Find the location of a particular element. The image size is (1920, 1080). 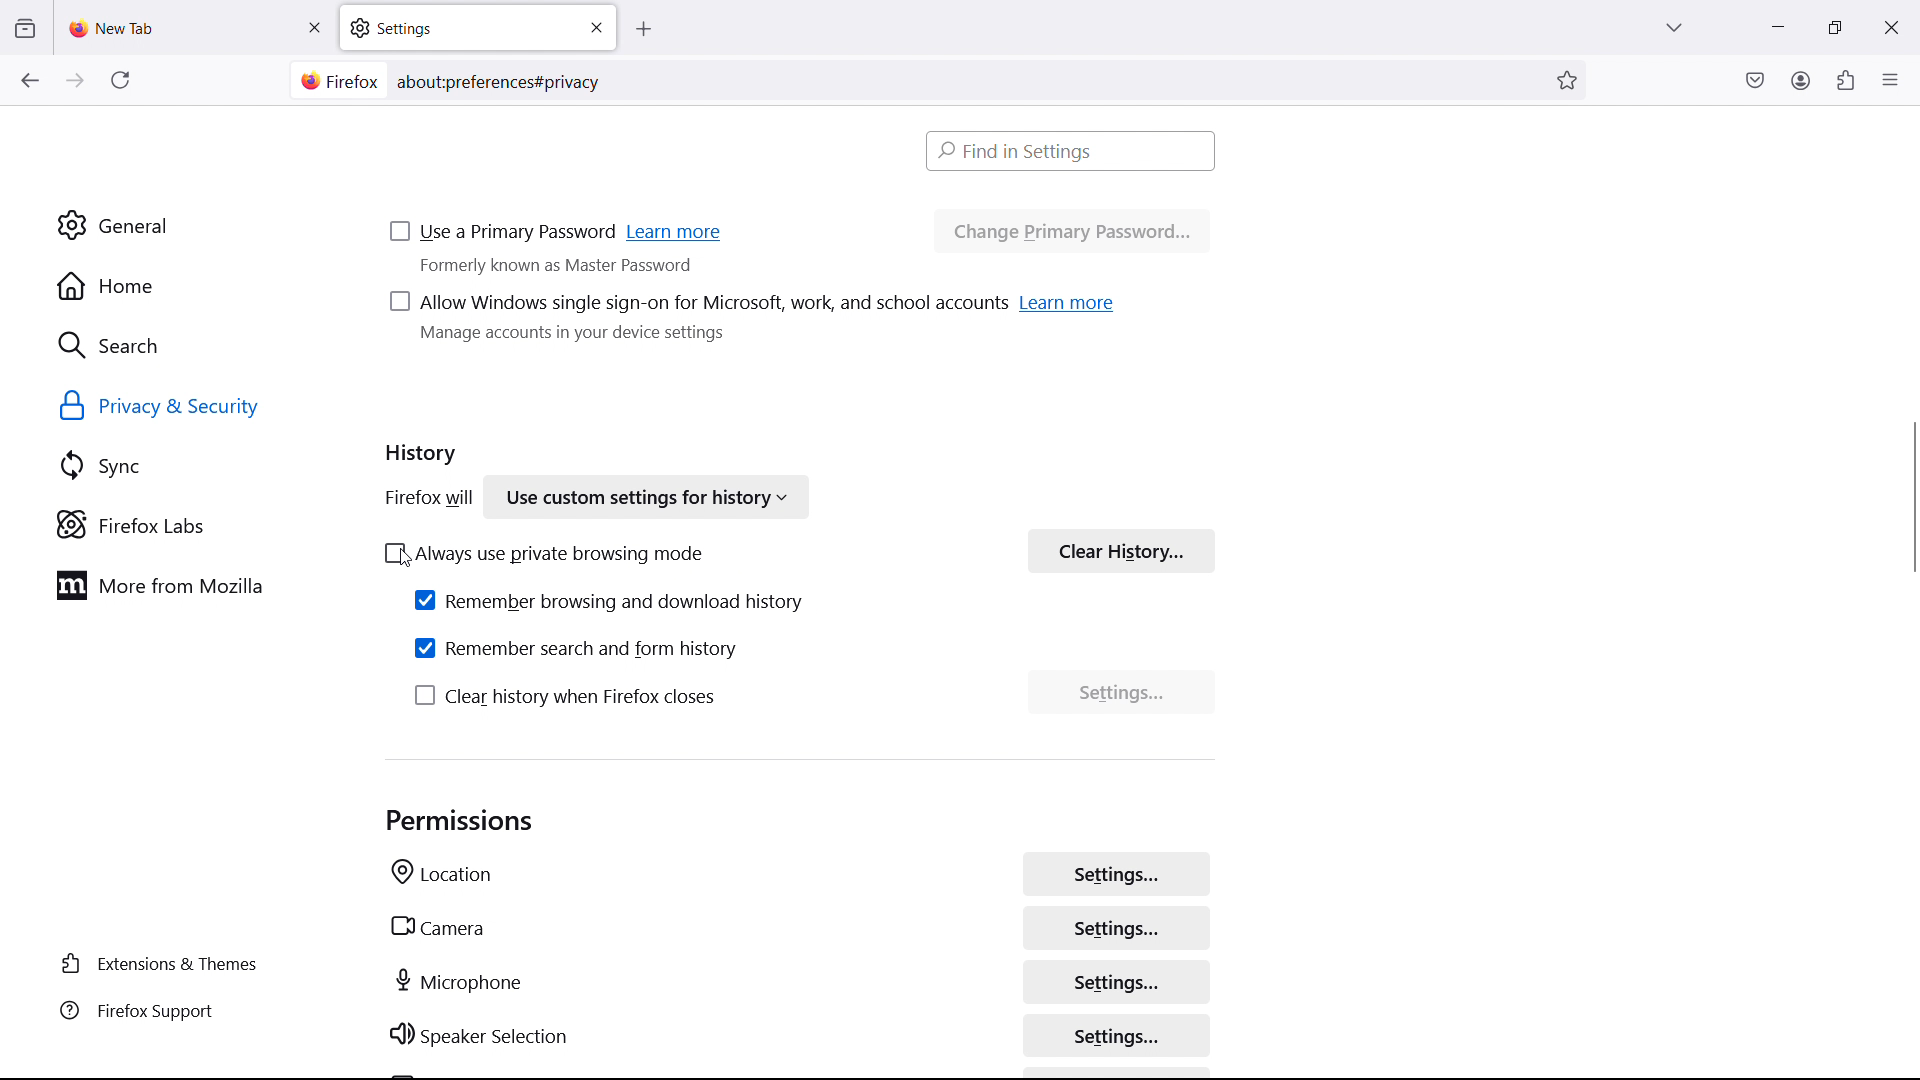

minimize is located at coordinates (1776, 25).